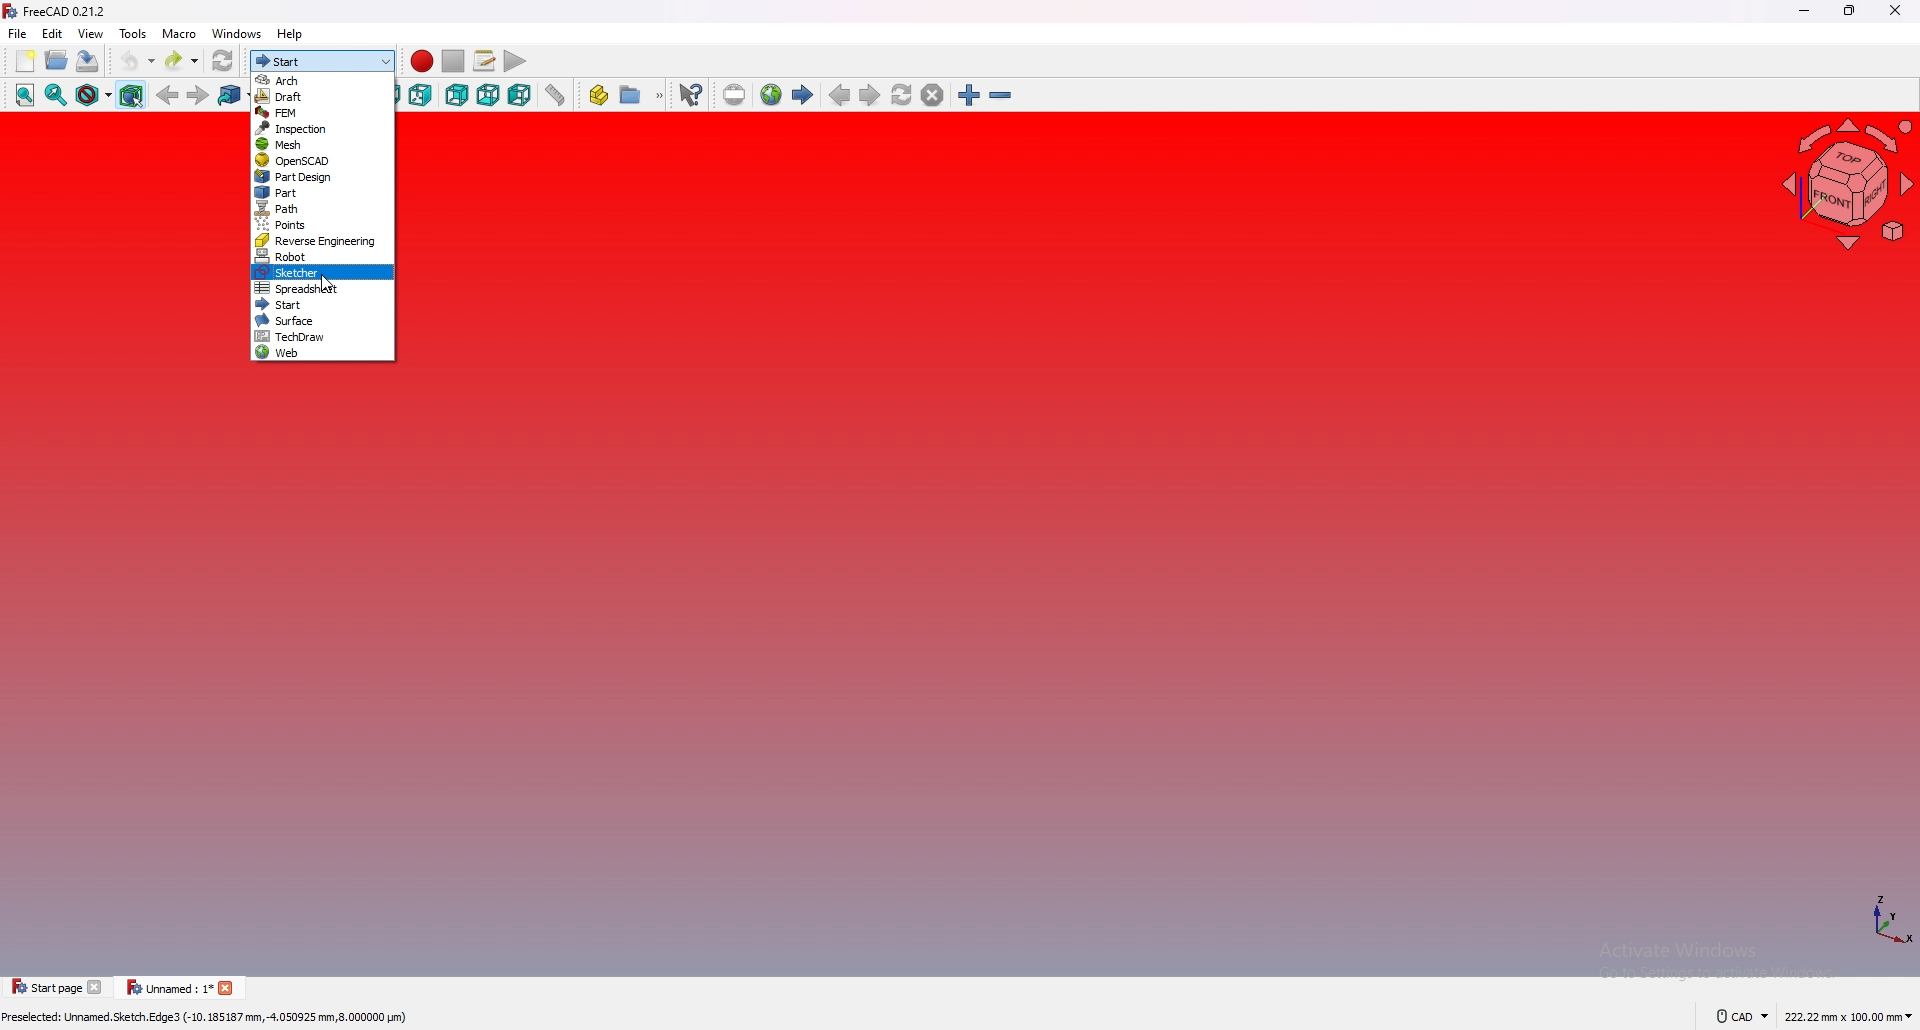  I want to click on file, so click(18, 33).